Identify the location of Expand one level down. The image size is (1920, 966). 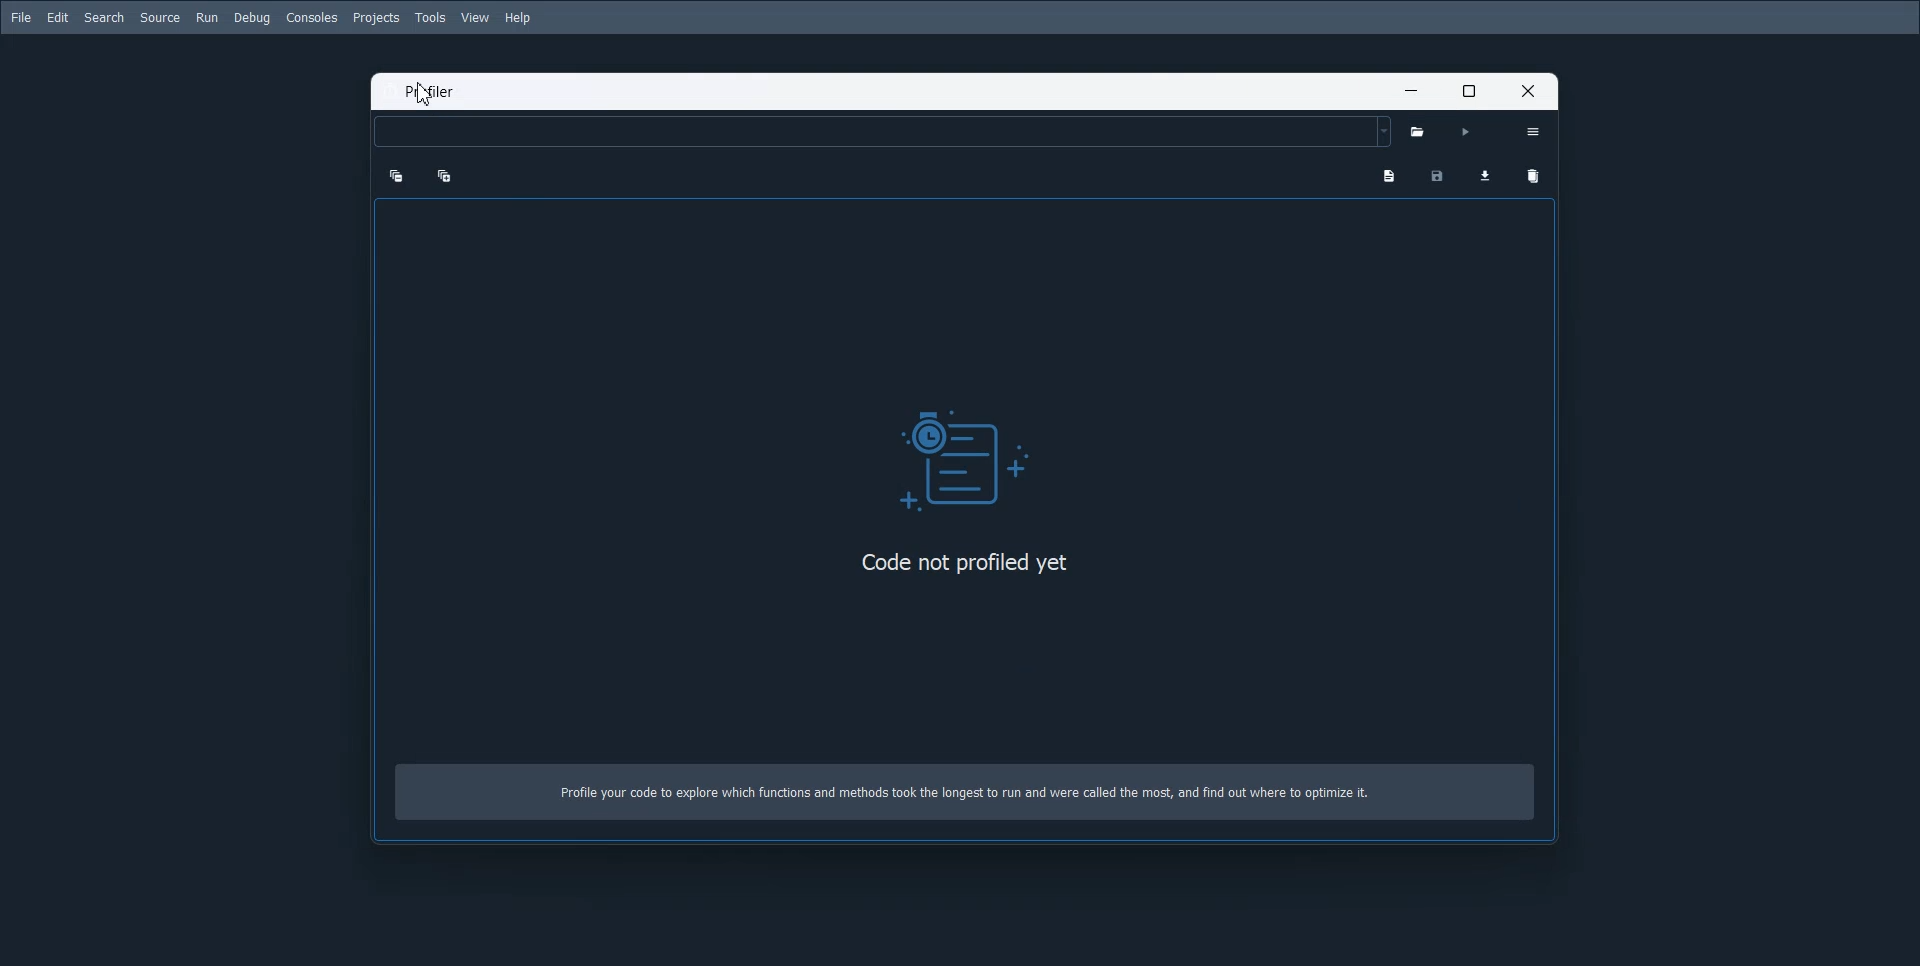
(441, 175).